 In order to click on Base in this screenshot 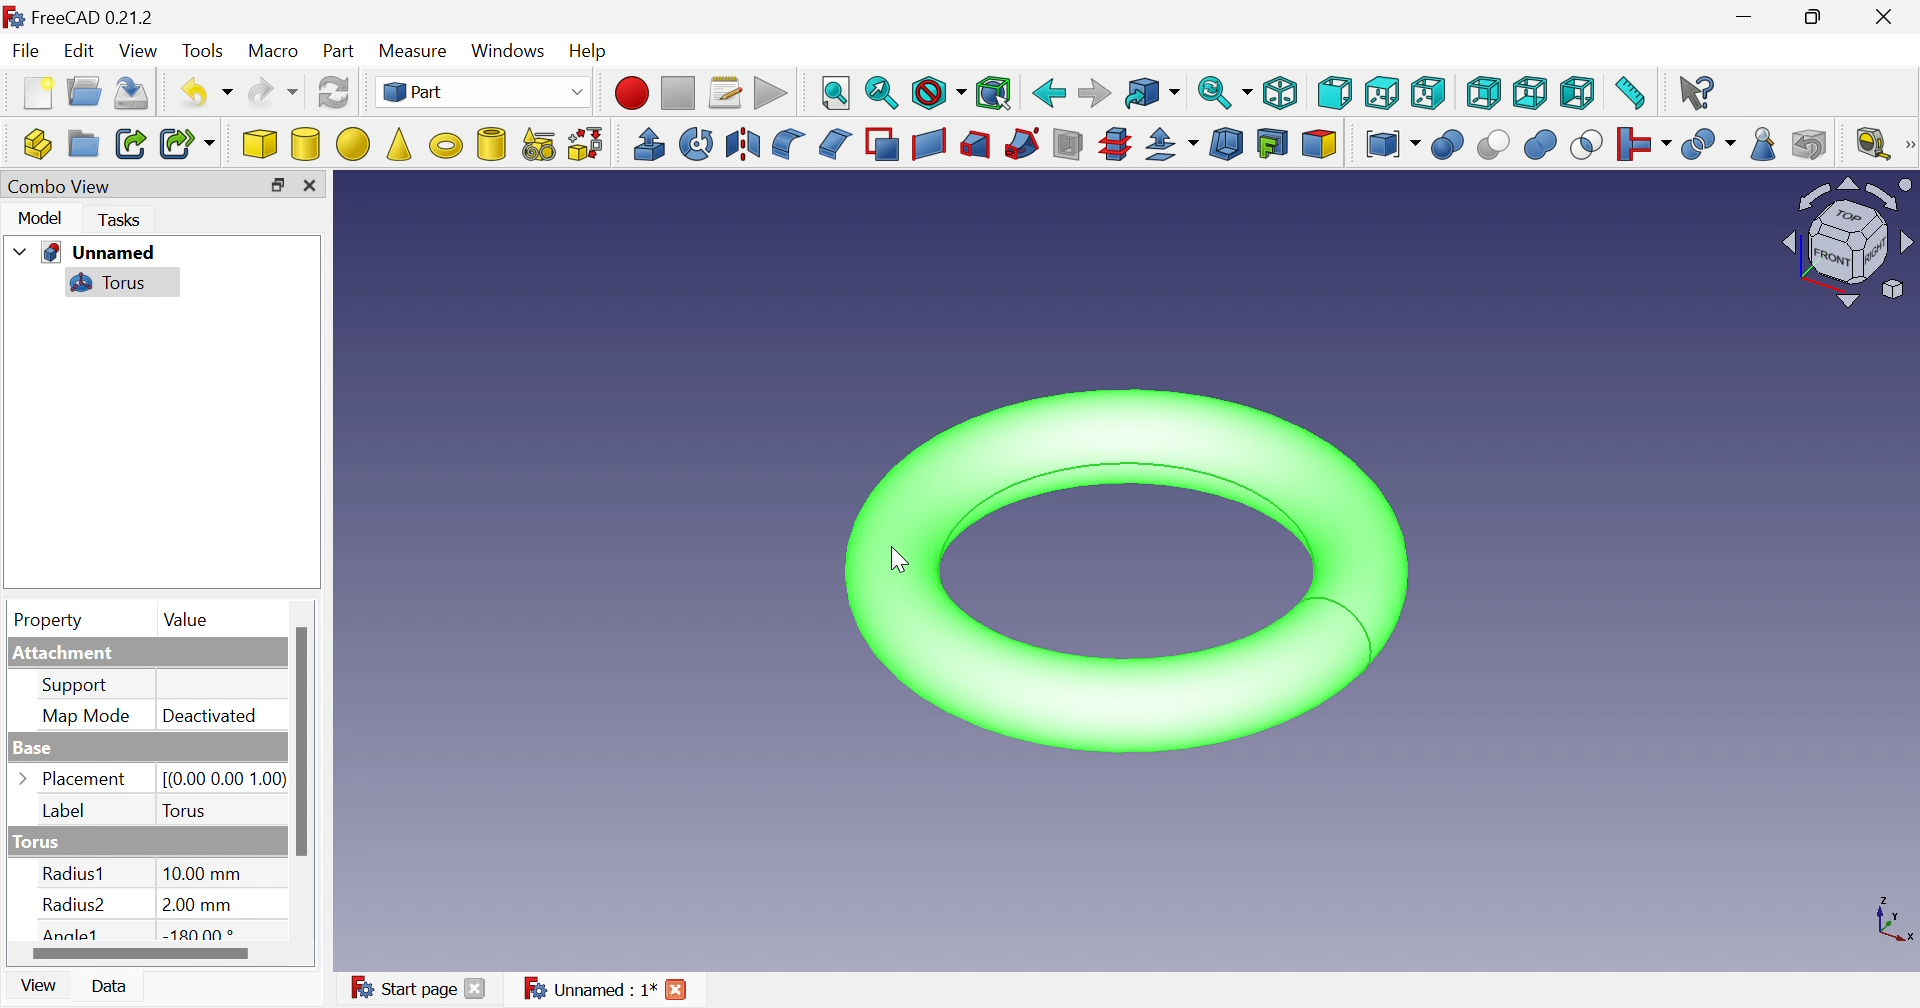, I will do `click(29, 749)`.